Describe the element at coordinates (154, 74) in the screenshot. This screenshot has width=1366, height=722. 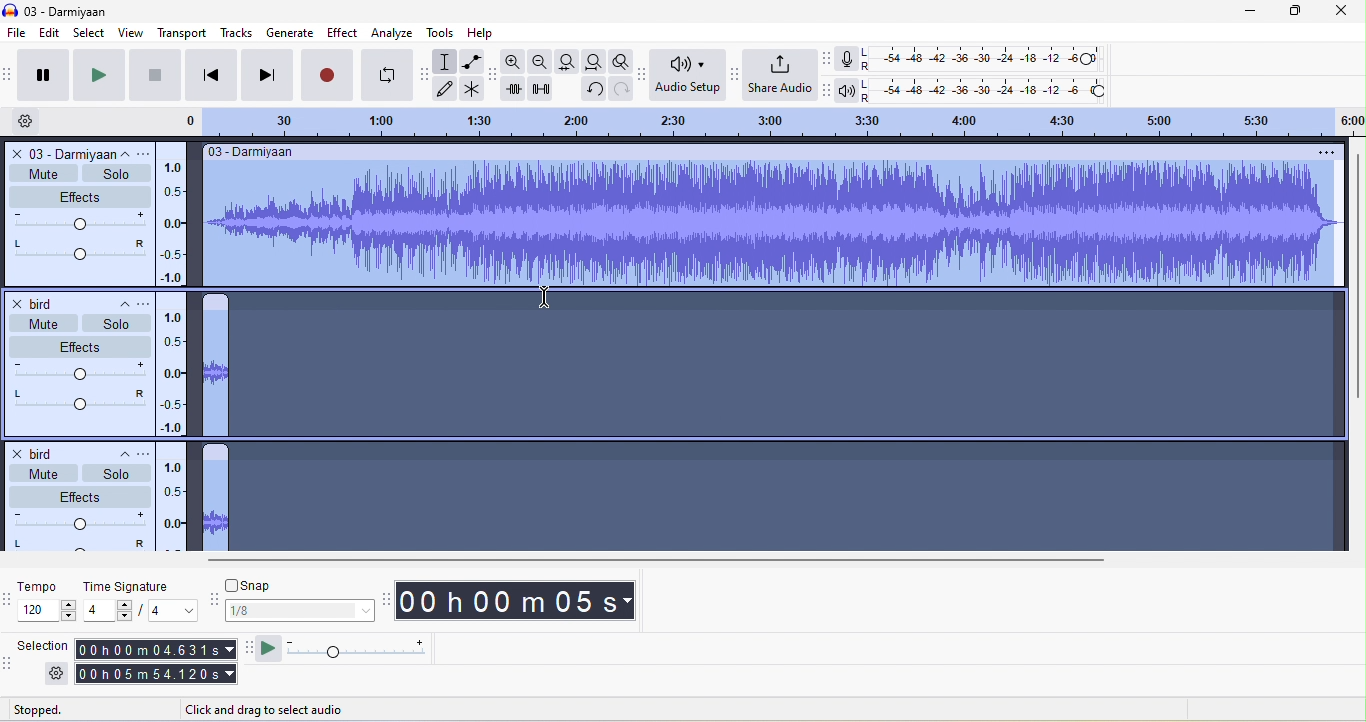
I see `stop` at that location.